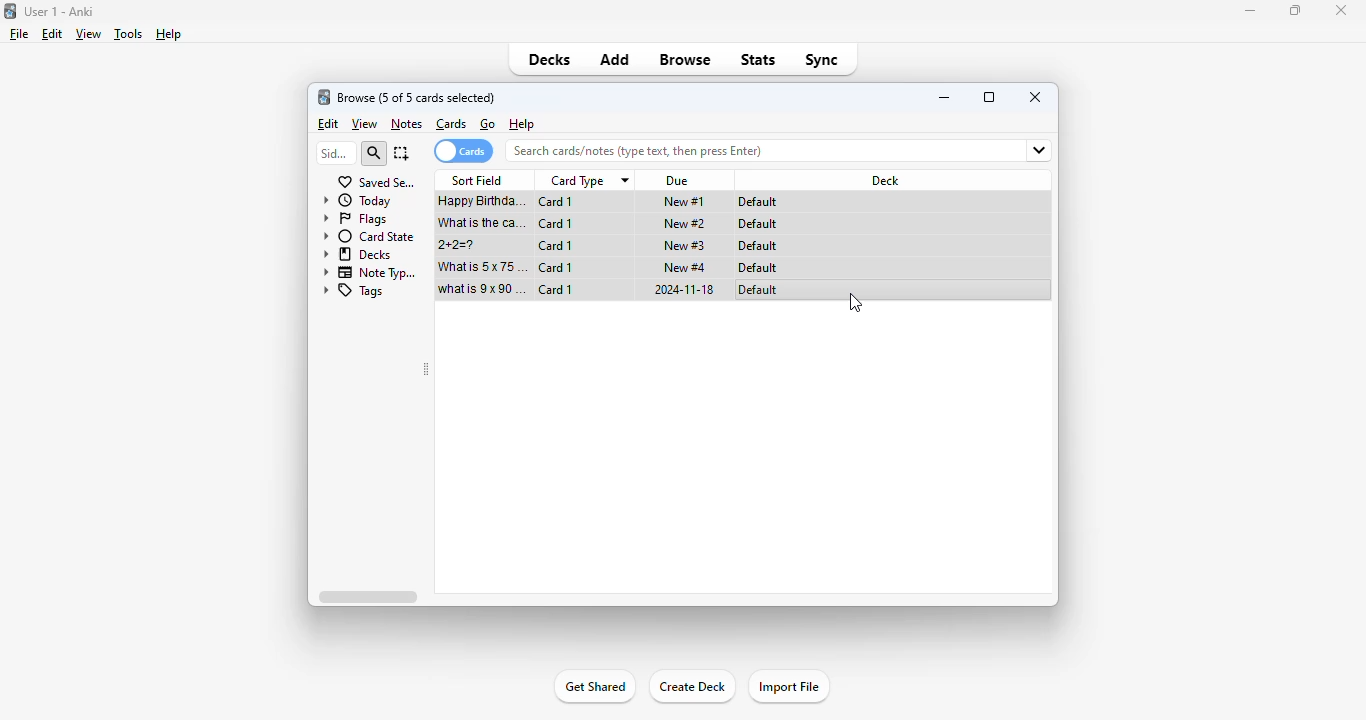  What do you see at coordinates (856, 302) in the screenshot?
I see `RIGHT CLICK` at bounding box center [856, 302].